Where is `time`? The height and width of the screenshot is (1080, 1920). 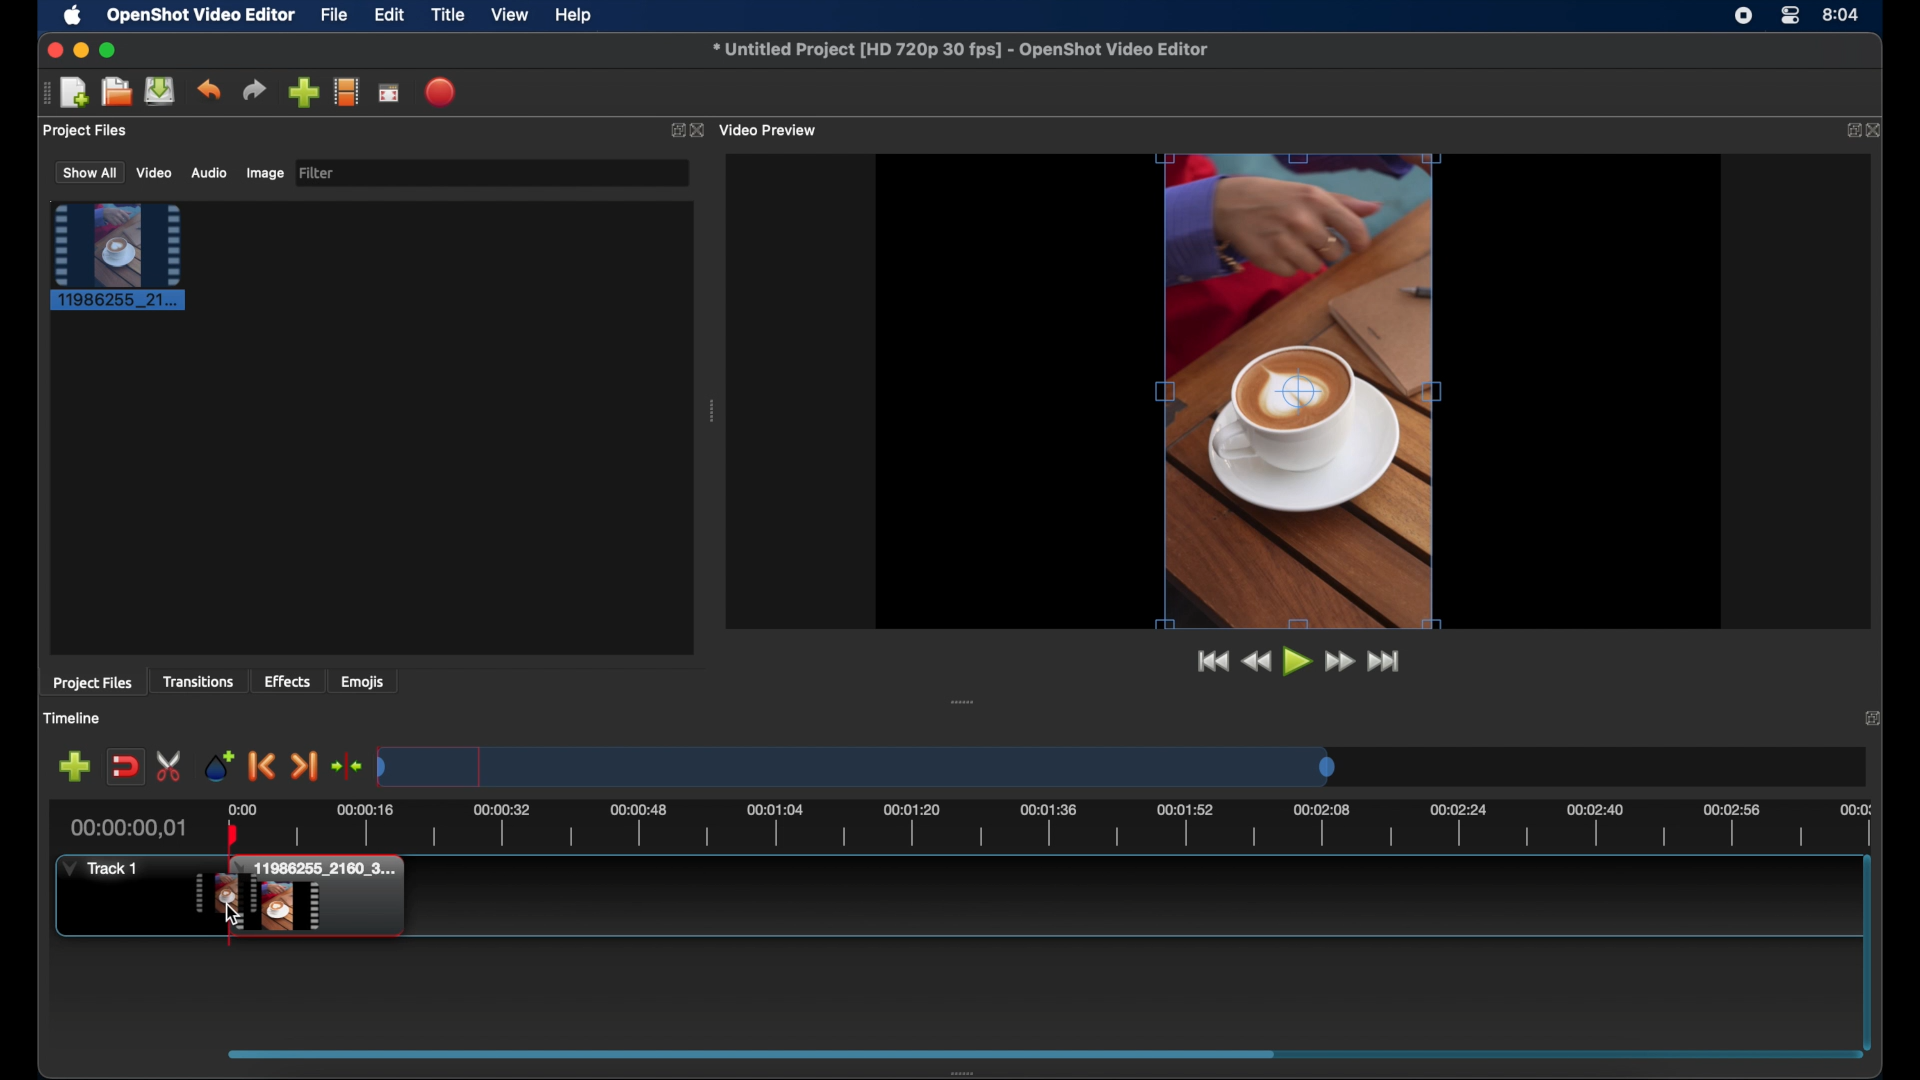
time is located at coordinates (1842, 13).